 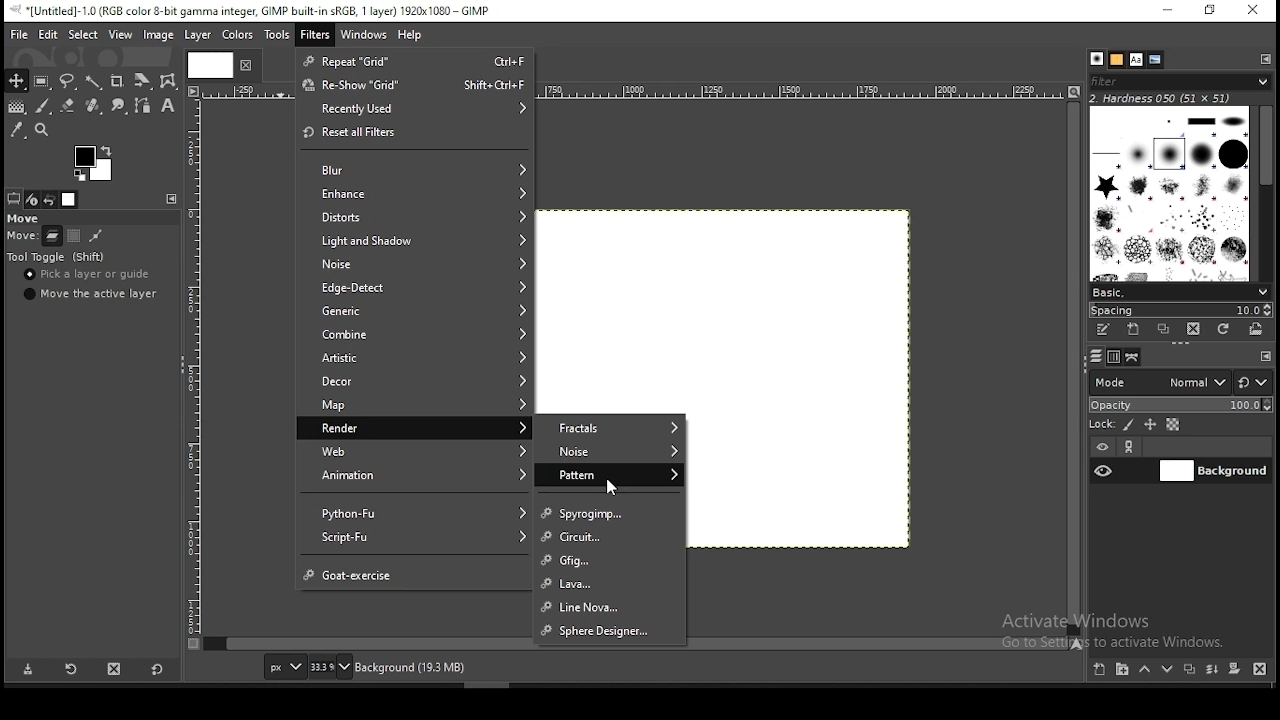 I want to click on rectangular selection tool, so click(x=43, y=82).